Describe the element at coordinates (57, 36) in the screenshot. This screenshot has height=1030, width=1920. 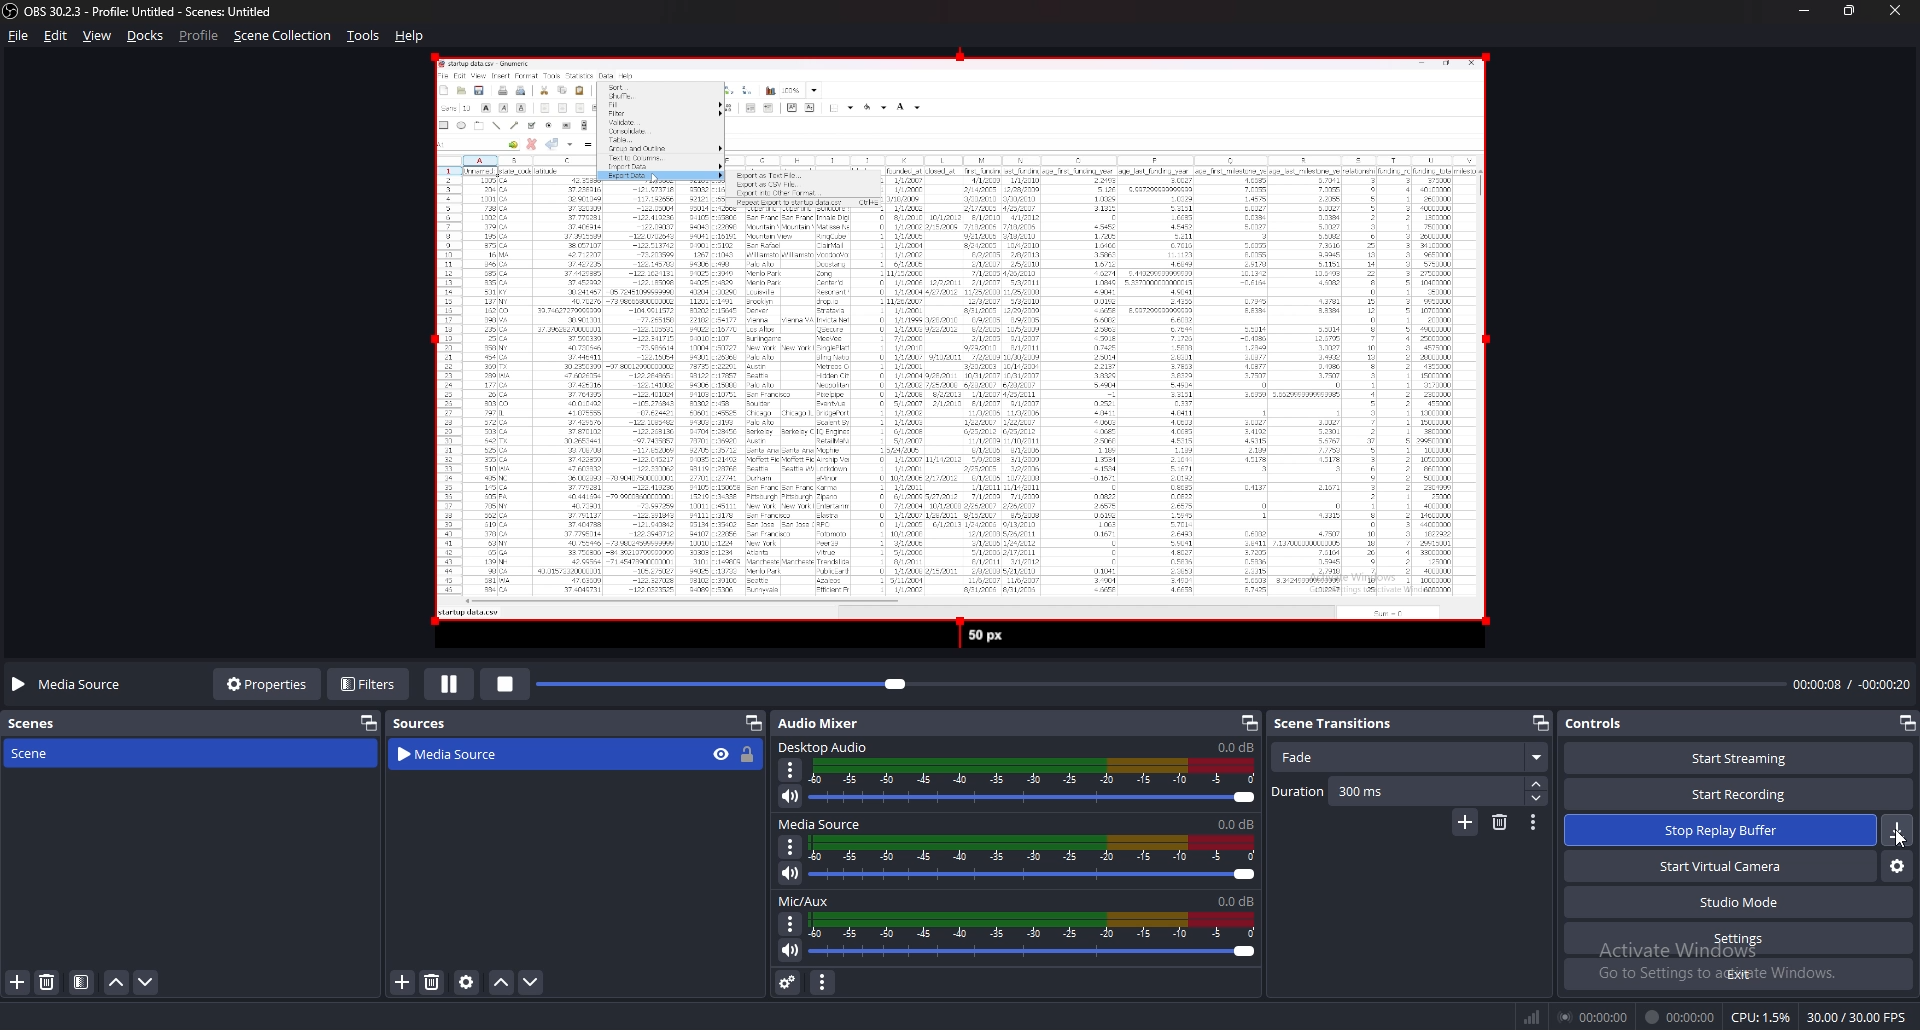
I see `edit` at that location.